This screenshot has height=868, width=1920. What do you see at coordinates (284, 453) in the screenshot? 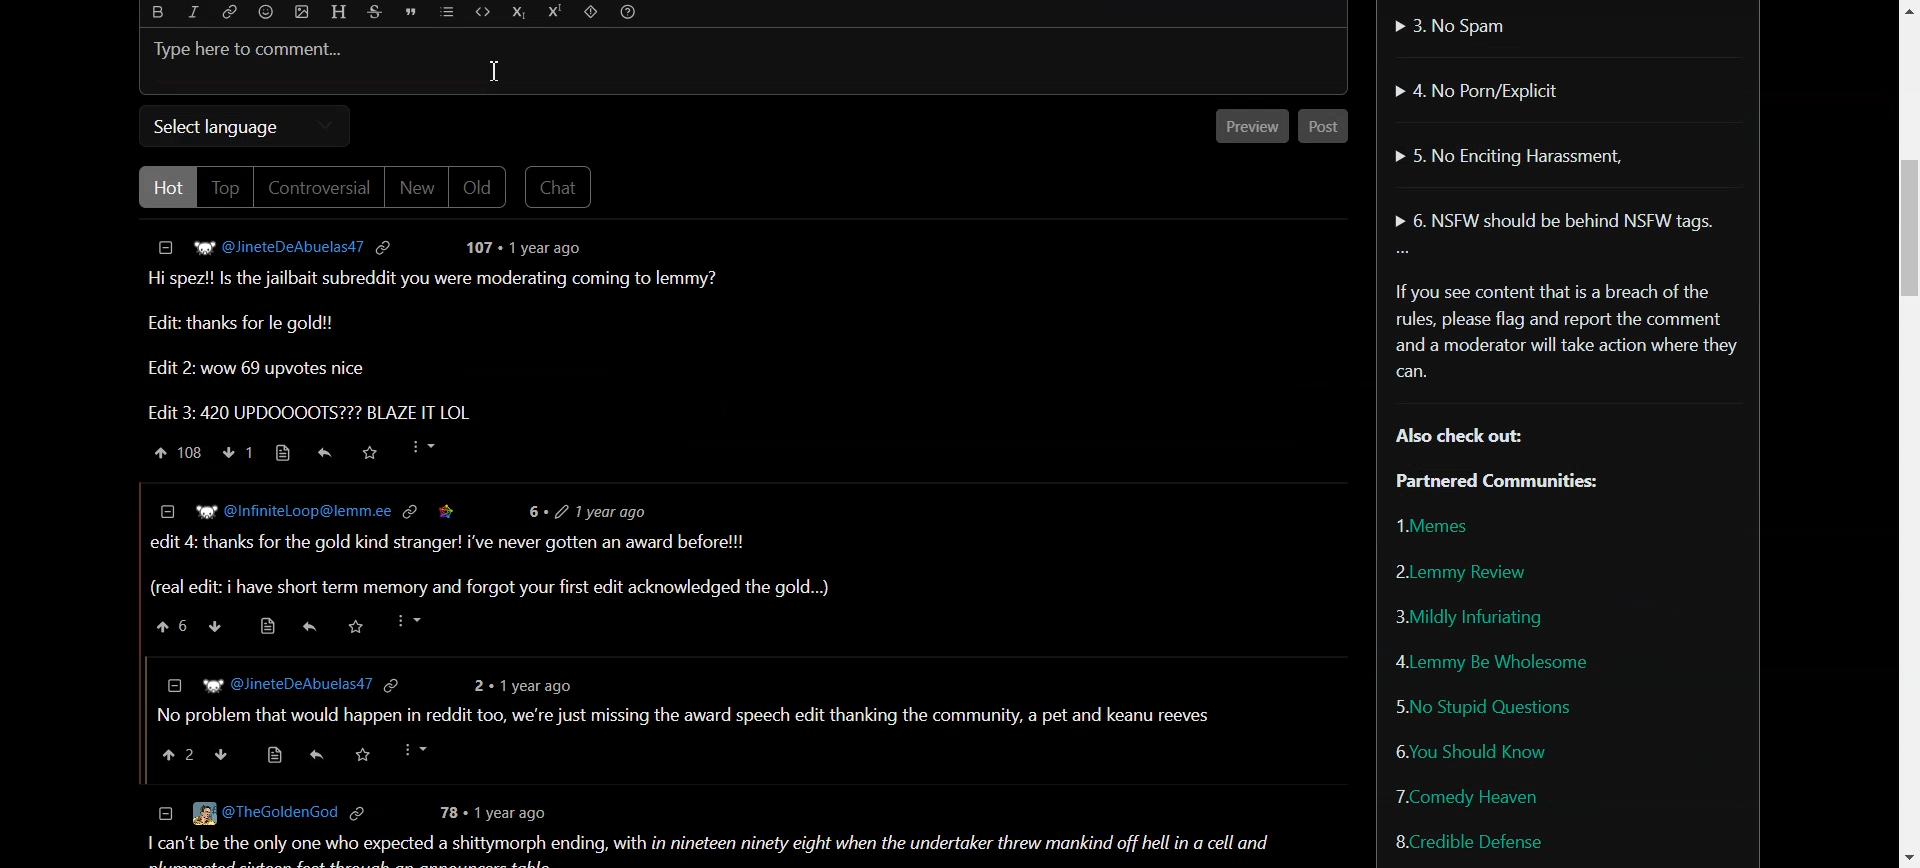
I see `Source` at bounding box center [284, 453].